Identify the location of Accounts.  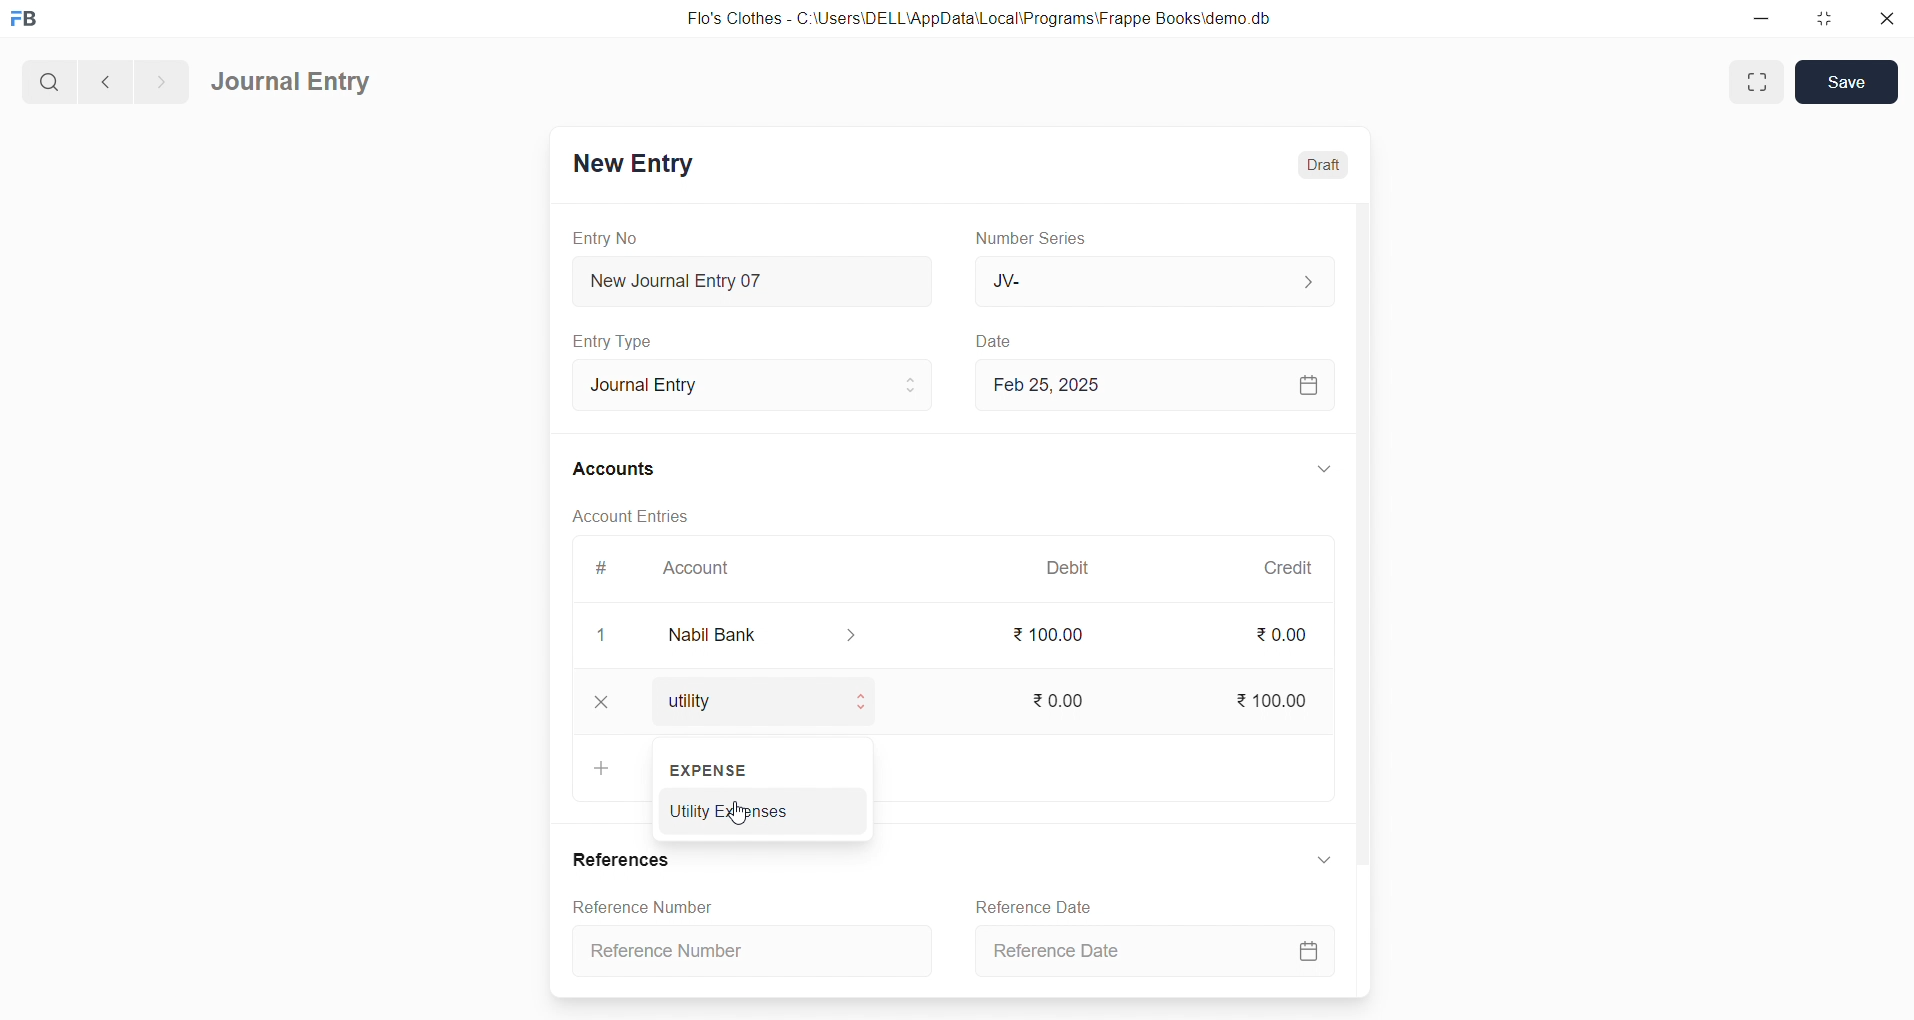
(615, 471).